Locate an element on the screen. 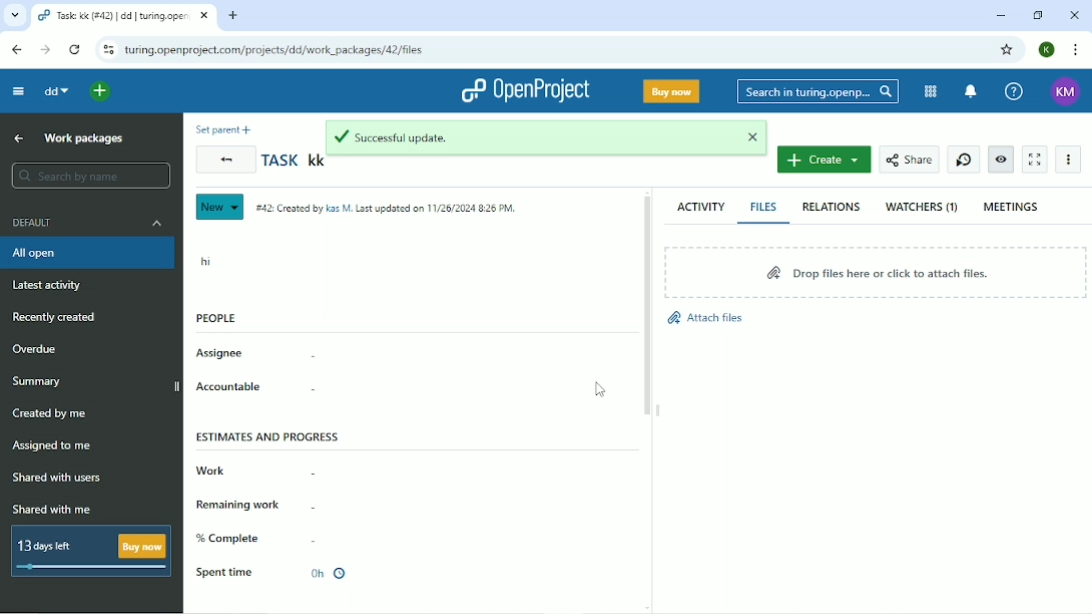  Buy now is located at coordinates (671, 90).